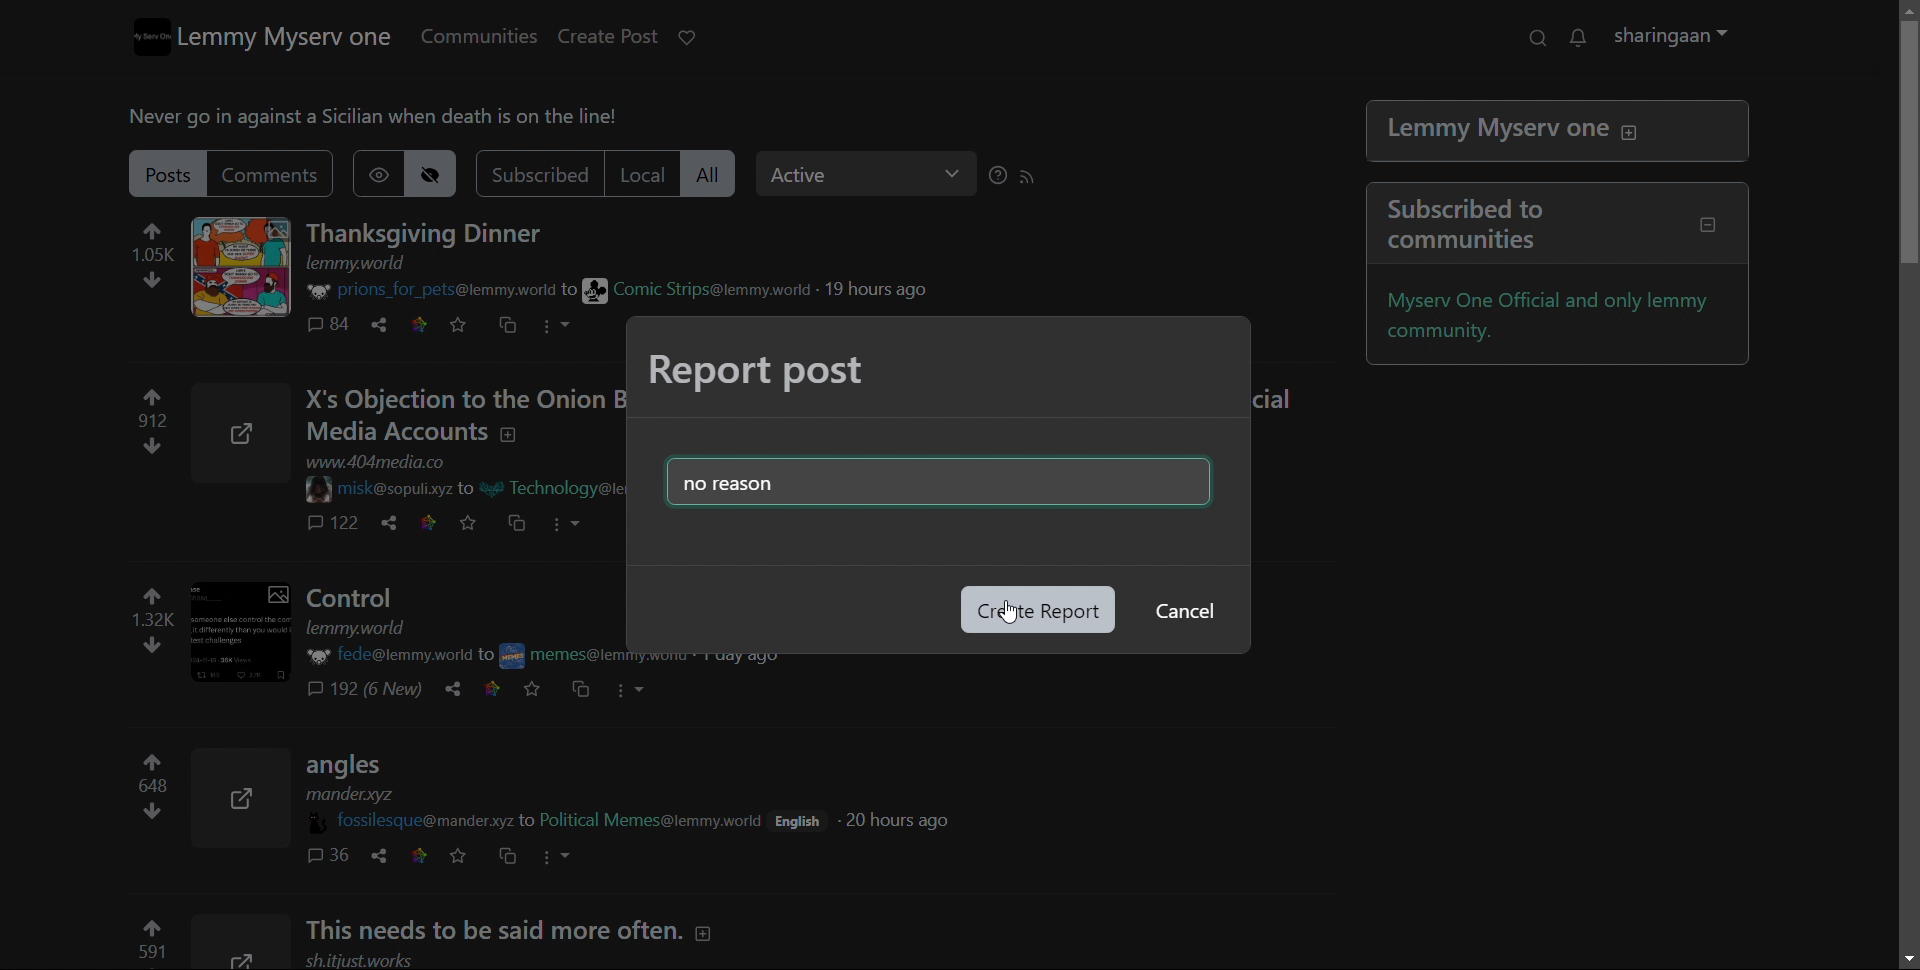  Describe the element at coordinates (746, 661) in the screenshot. I see `1 day ago (post time)` at that location.